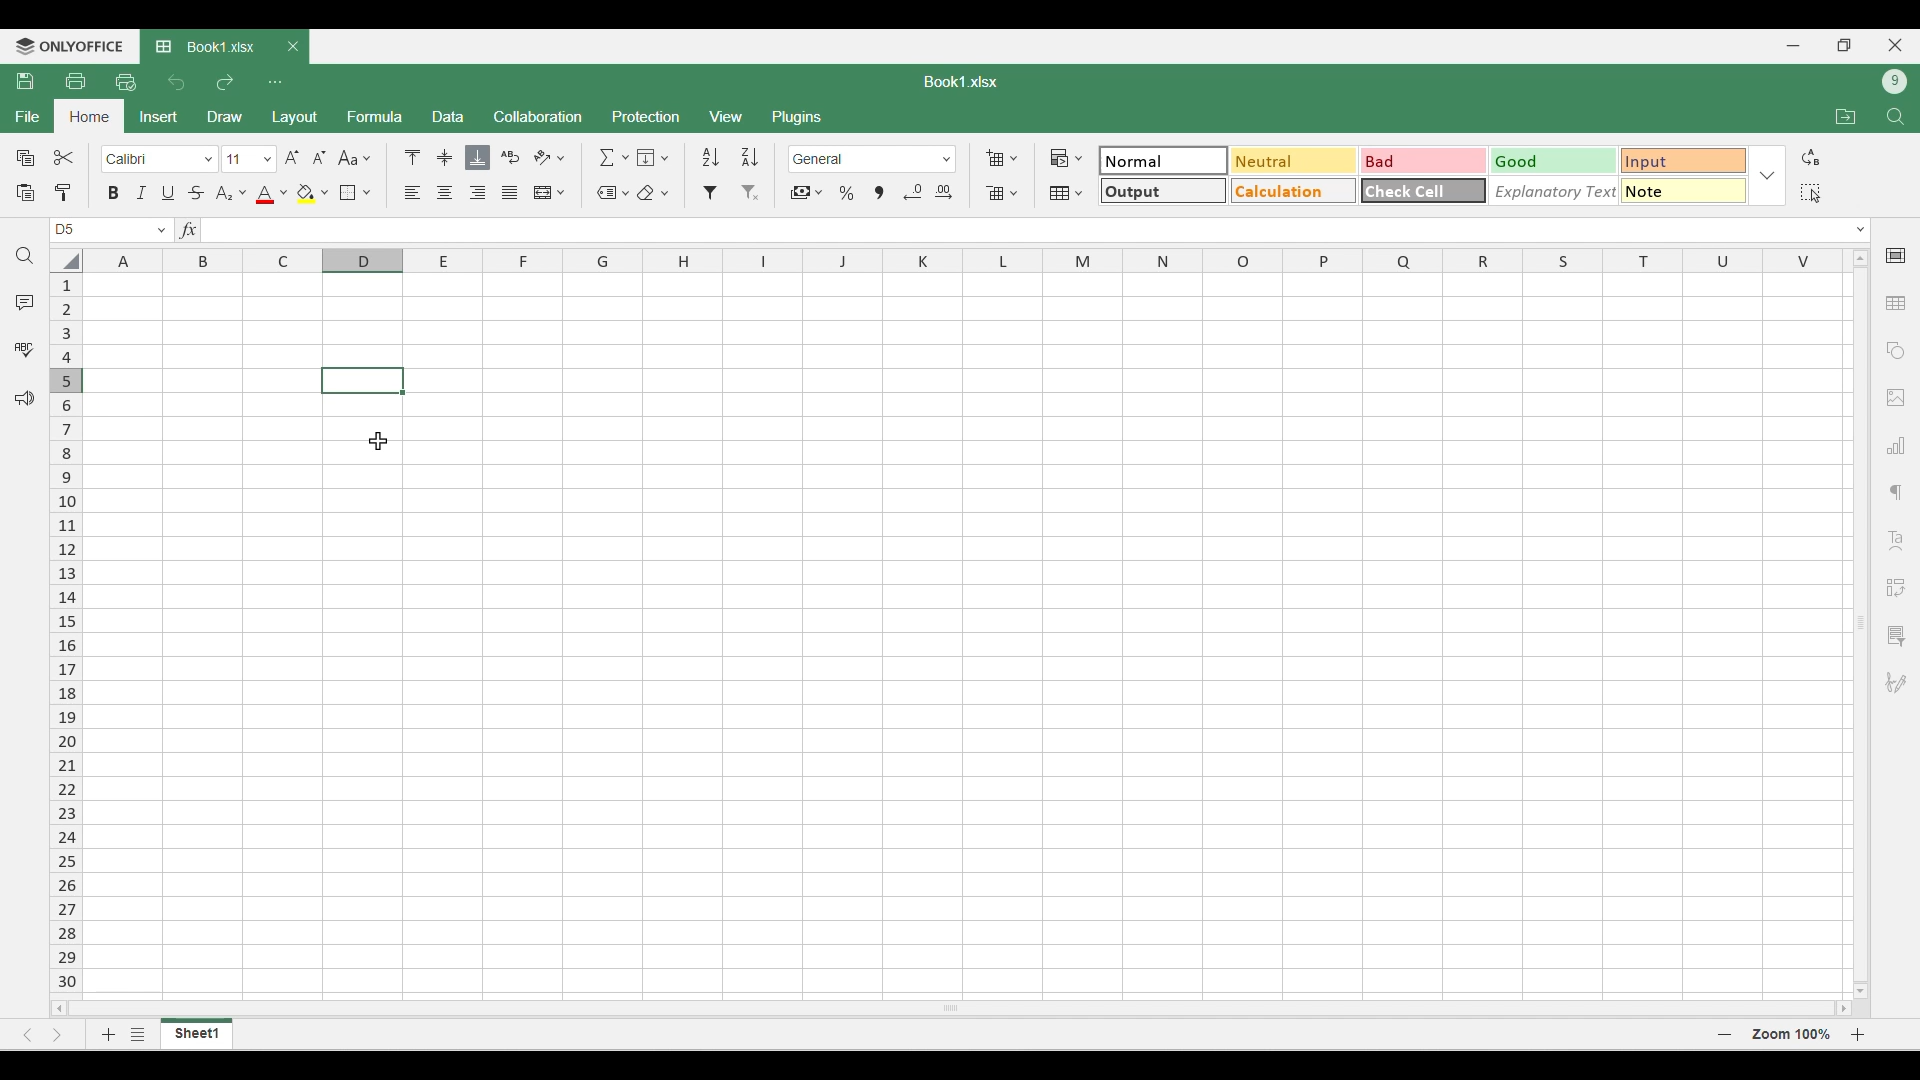 This screenshot has width=1920, height=1080. What do you see at coordinates (354, 157) in the screenshot?
I see `Change case` at bounding box center [354, 157].